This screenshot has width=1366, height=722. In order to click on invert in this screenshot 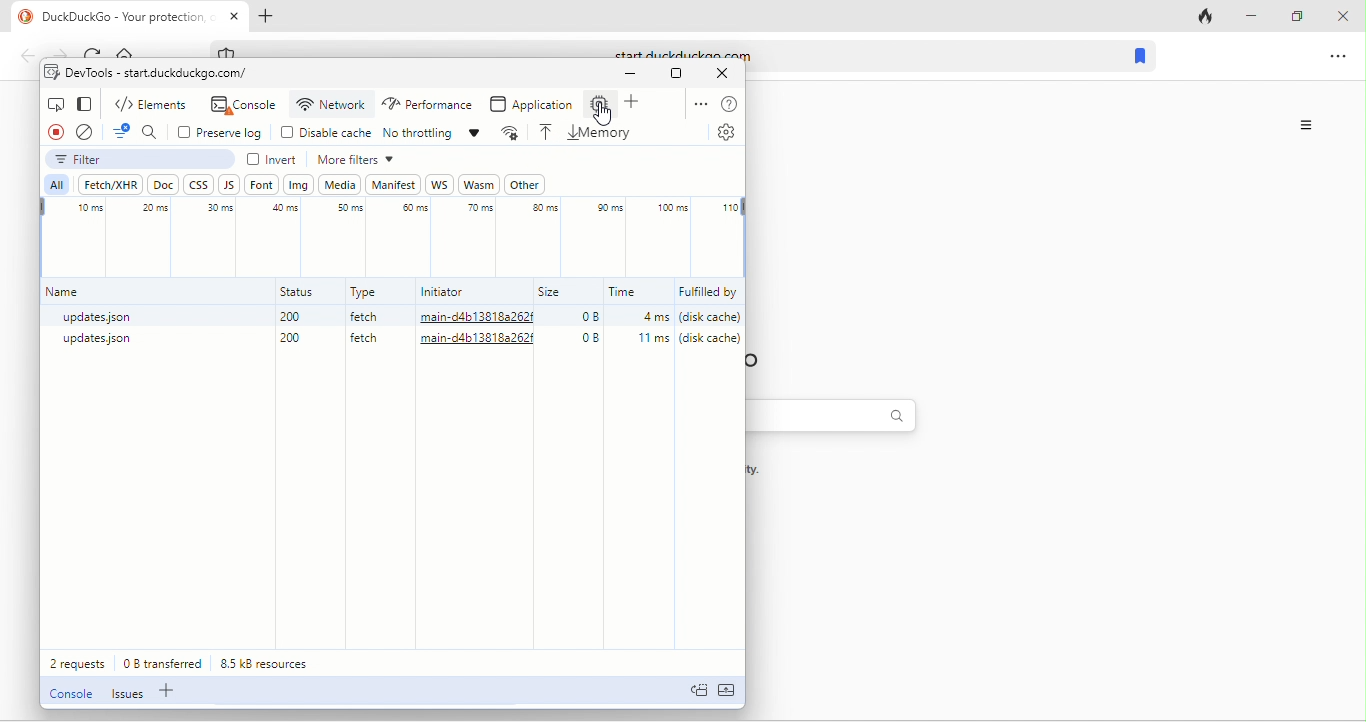, I will do `click(275, 159)`.